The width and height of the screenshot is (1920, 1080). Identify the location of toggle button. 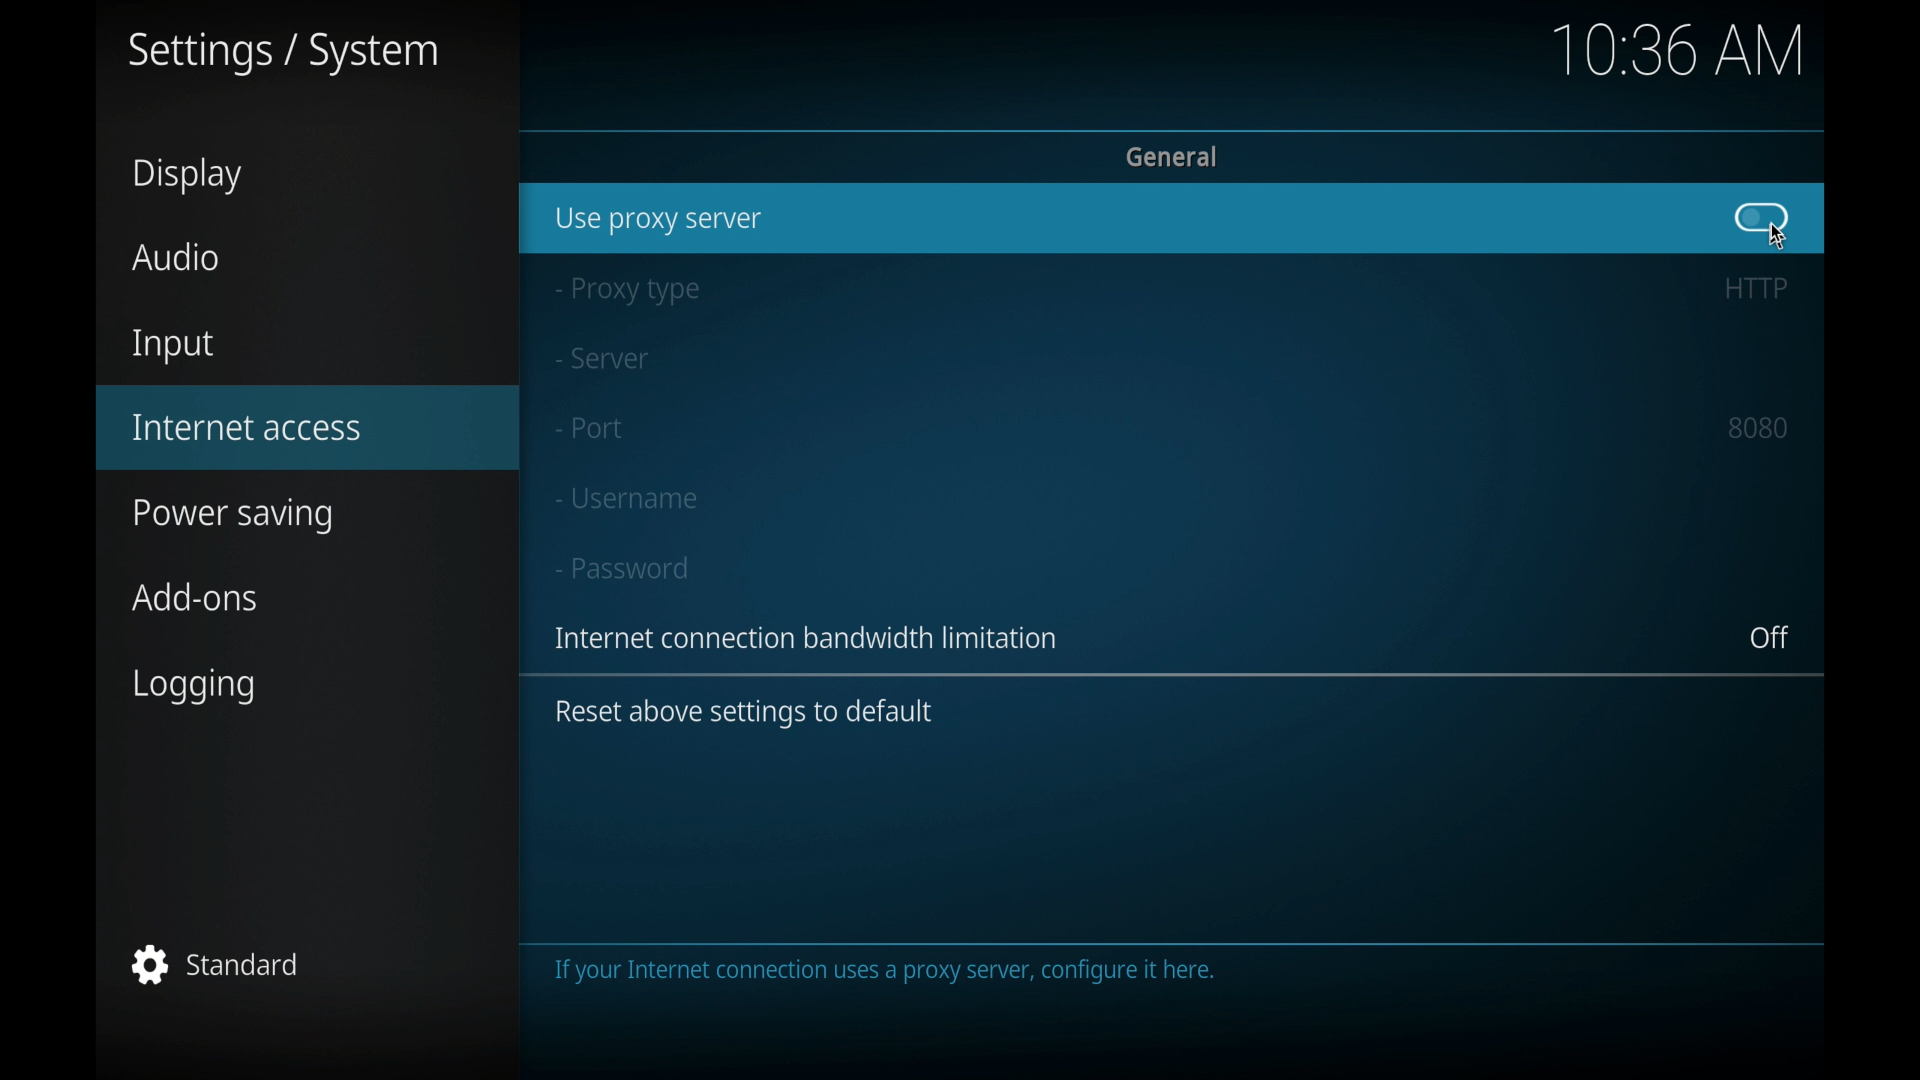
(1762, 217).